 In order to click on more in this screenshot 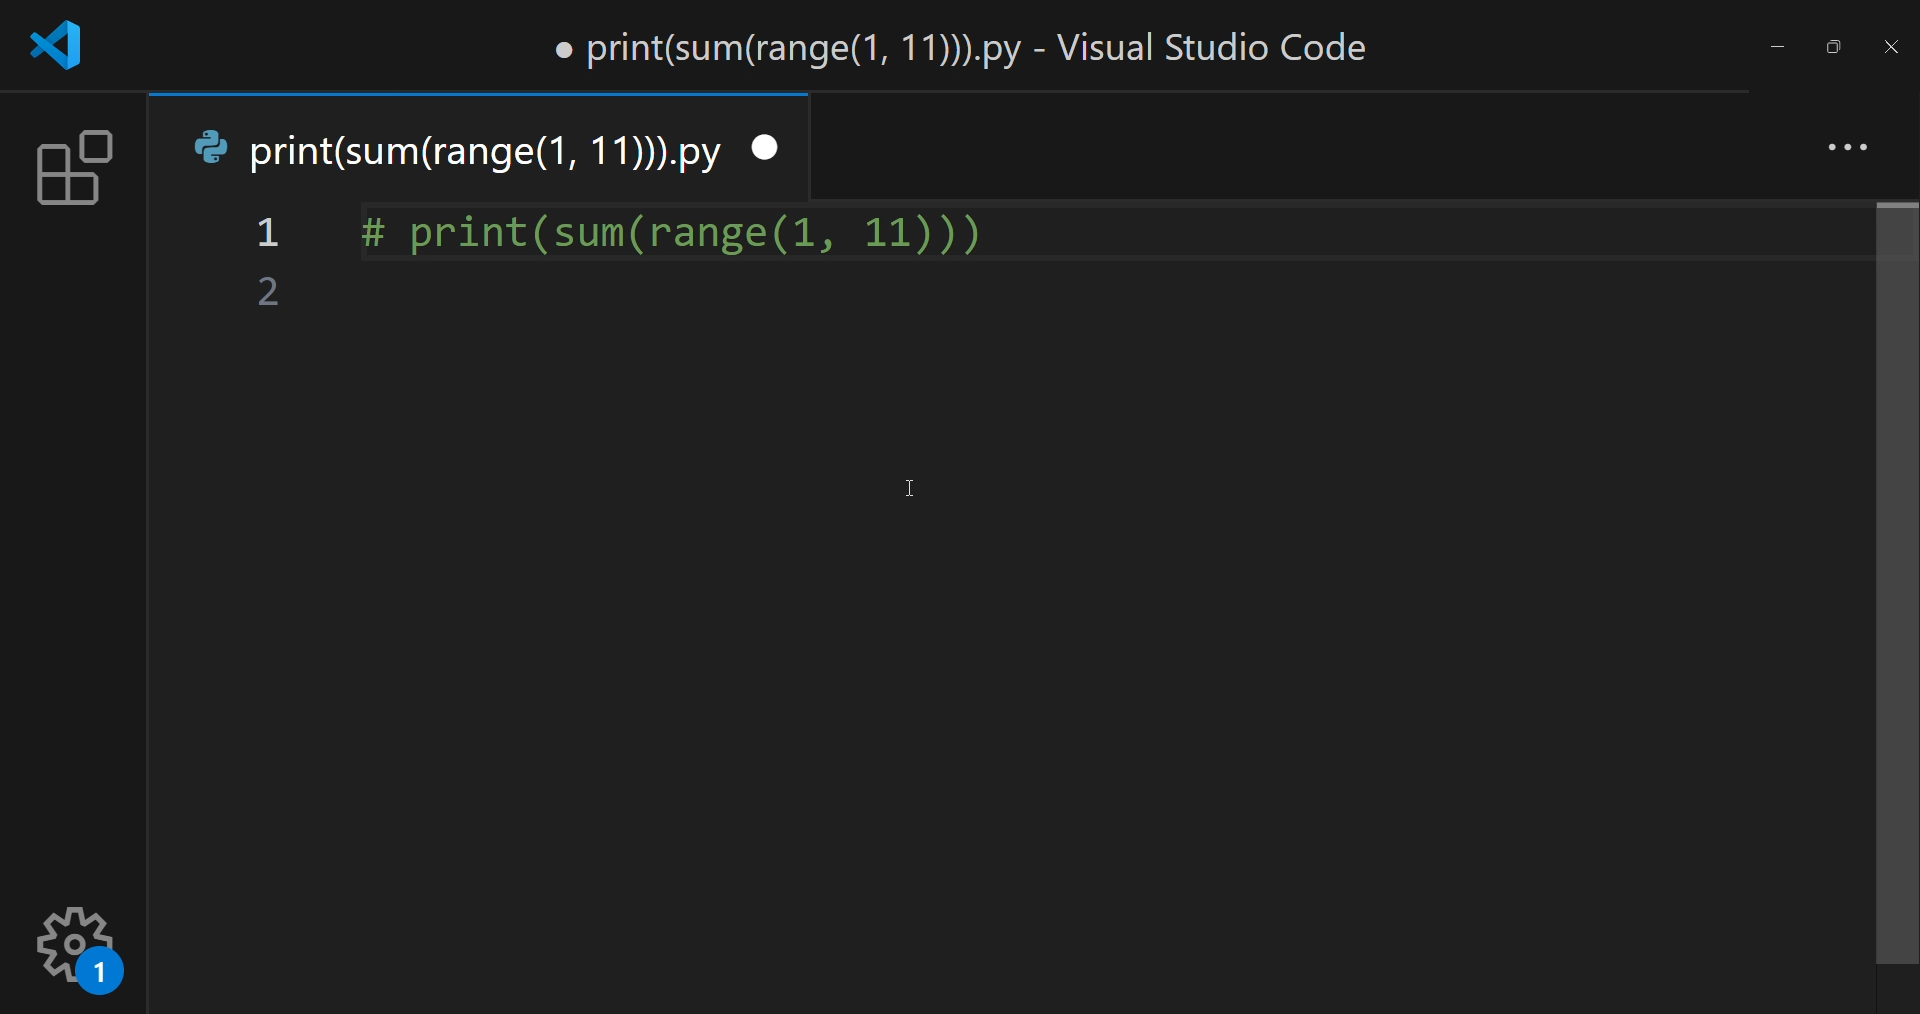, I will do `click(1841, 144)`.